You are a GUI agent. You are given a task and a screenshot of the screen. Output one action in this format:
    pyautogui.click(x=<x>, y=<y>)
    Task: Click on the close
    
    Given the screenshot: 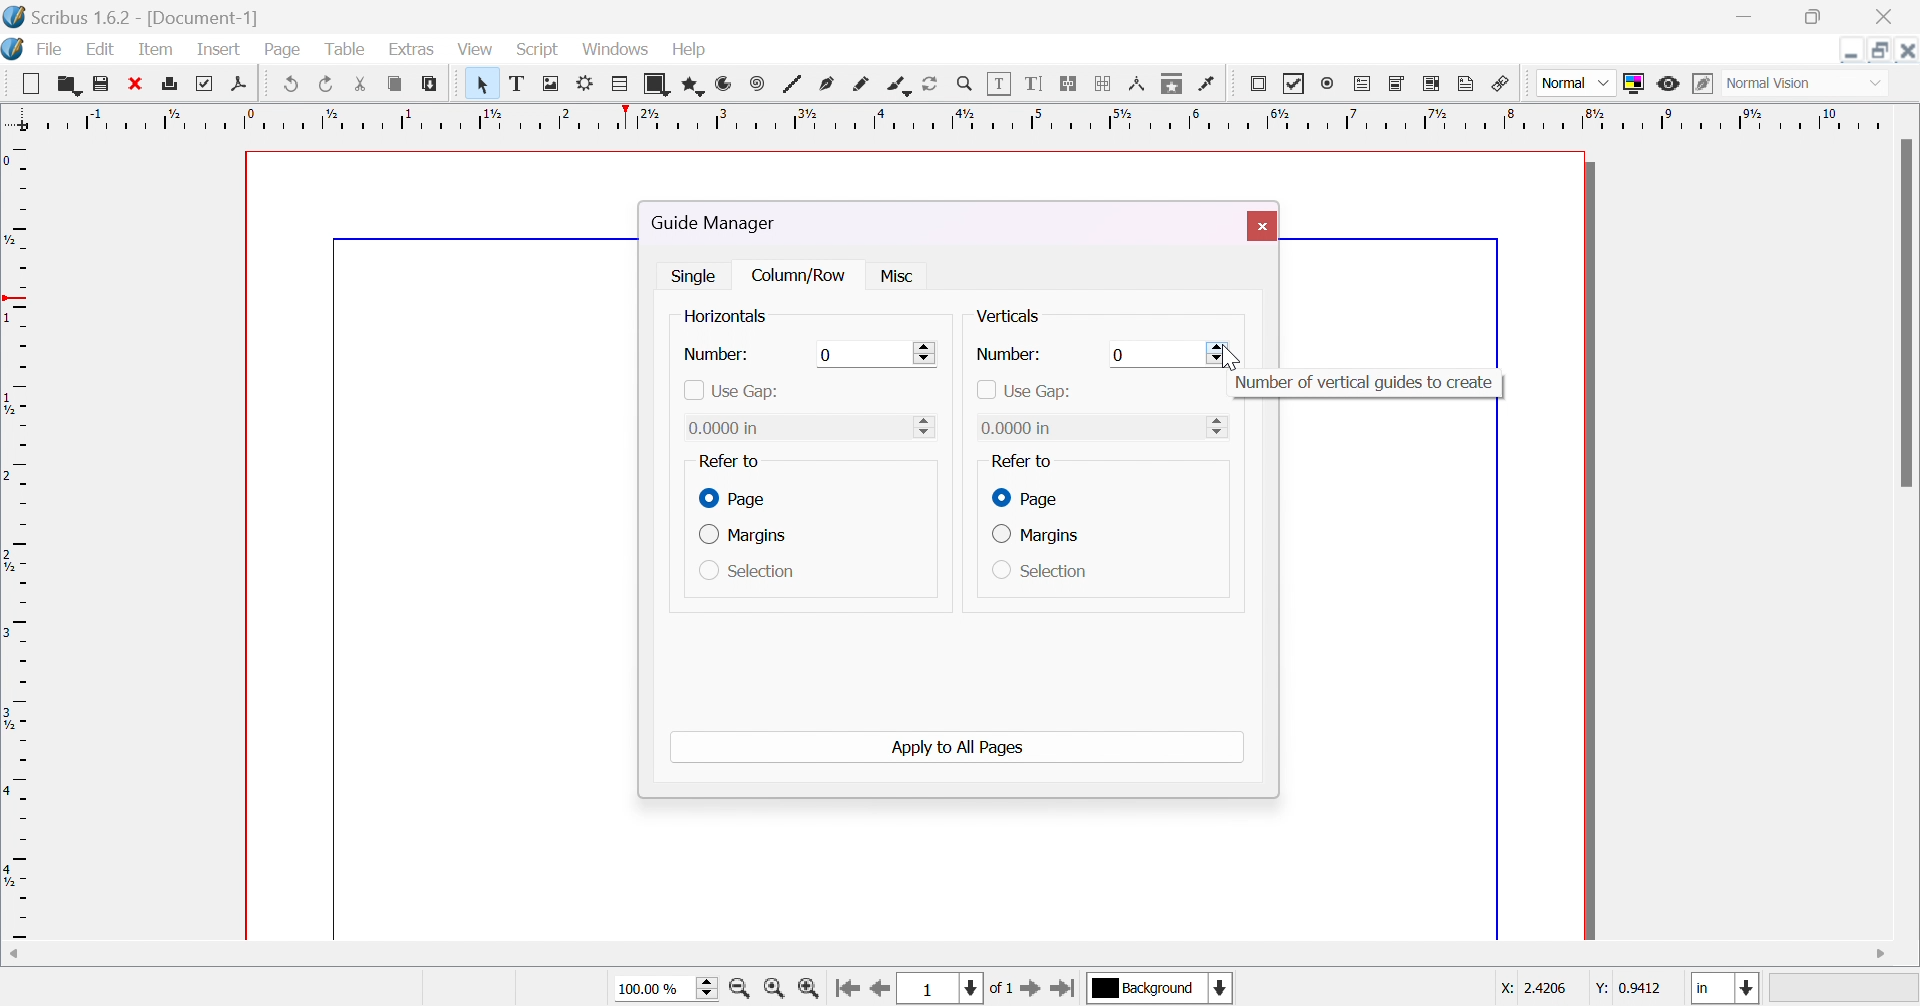 What is the action you would take?
    pyautogui.click(x=137, y=83)
    